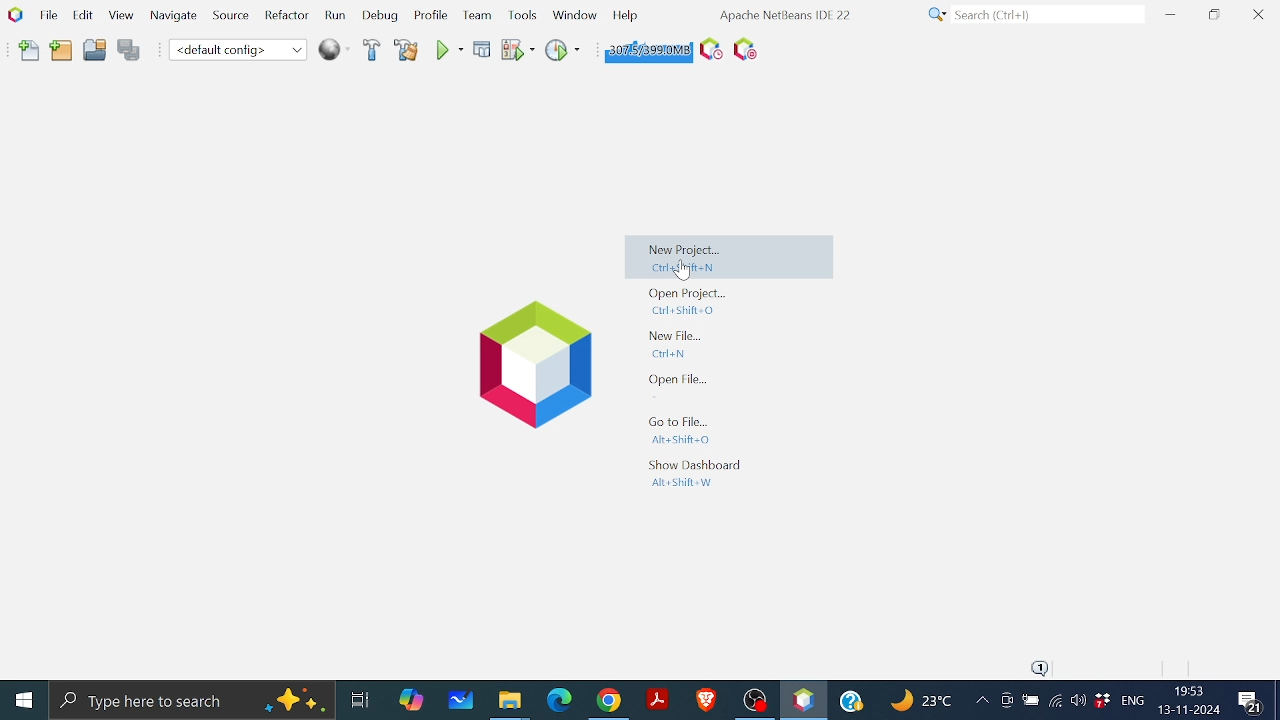  Describe the element at coordinates (561, 49) in the screenshot. I see `Profile project` at that location.